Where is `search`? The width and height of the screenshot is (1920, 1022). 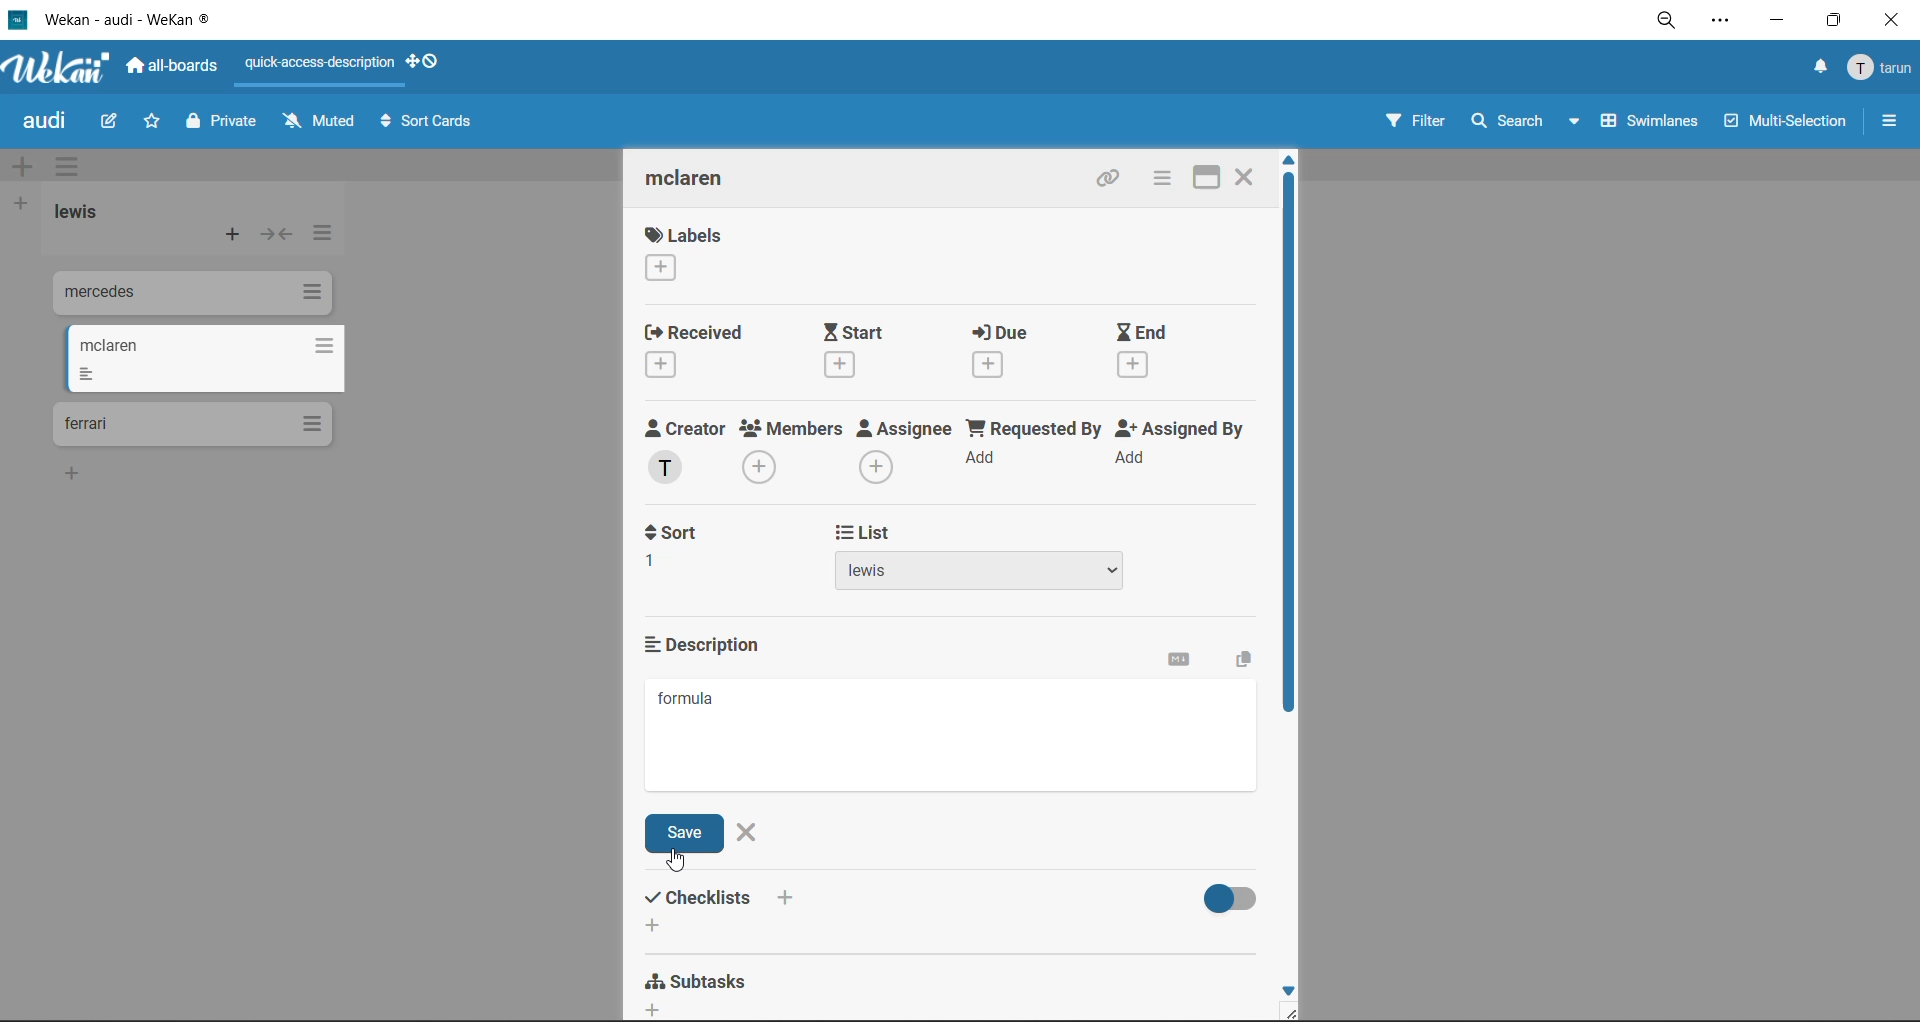 search is located at coordinates (1528, 122).